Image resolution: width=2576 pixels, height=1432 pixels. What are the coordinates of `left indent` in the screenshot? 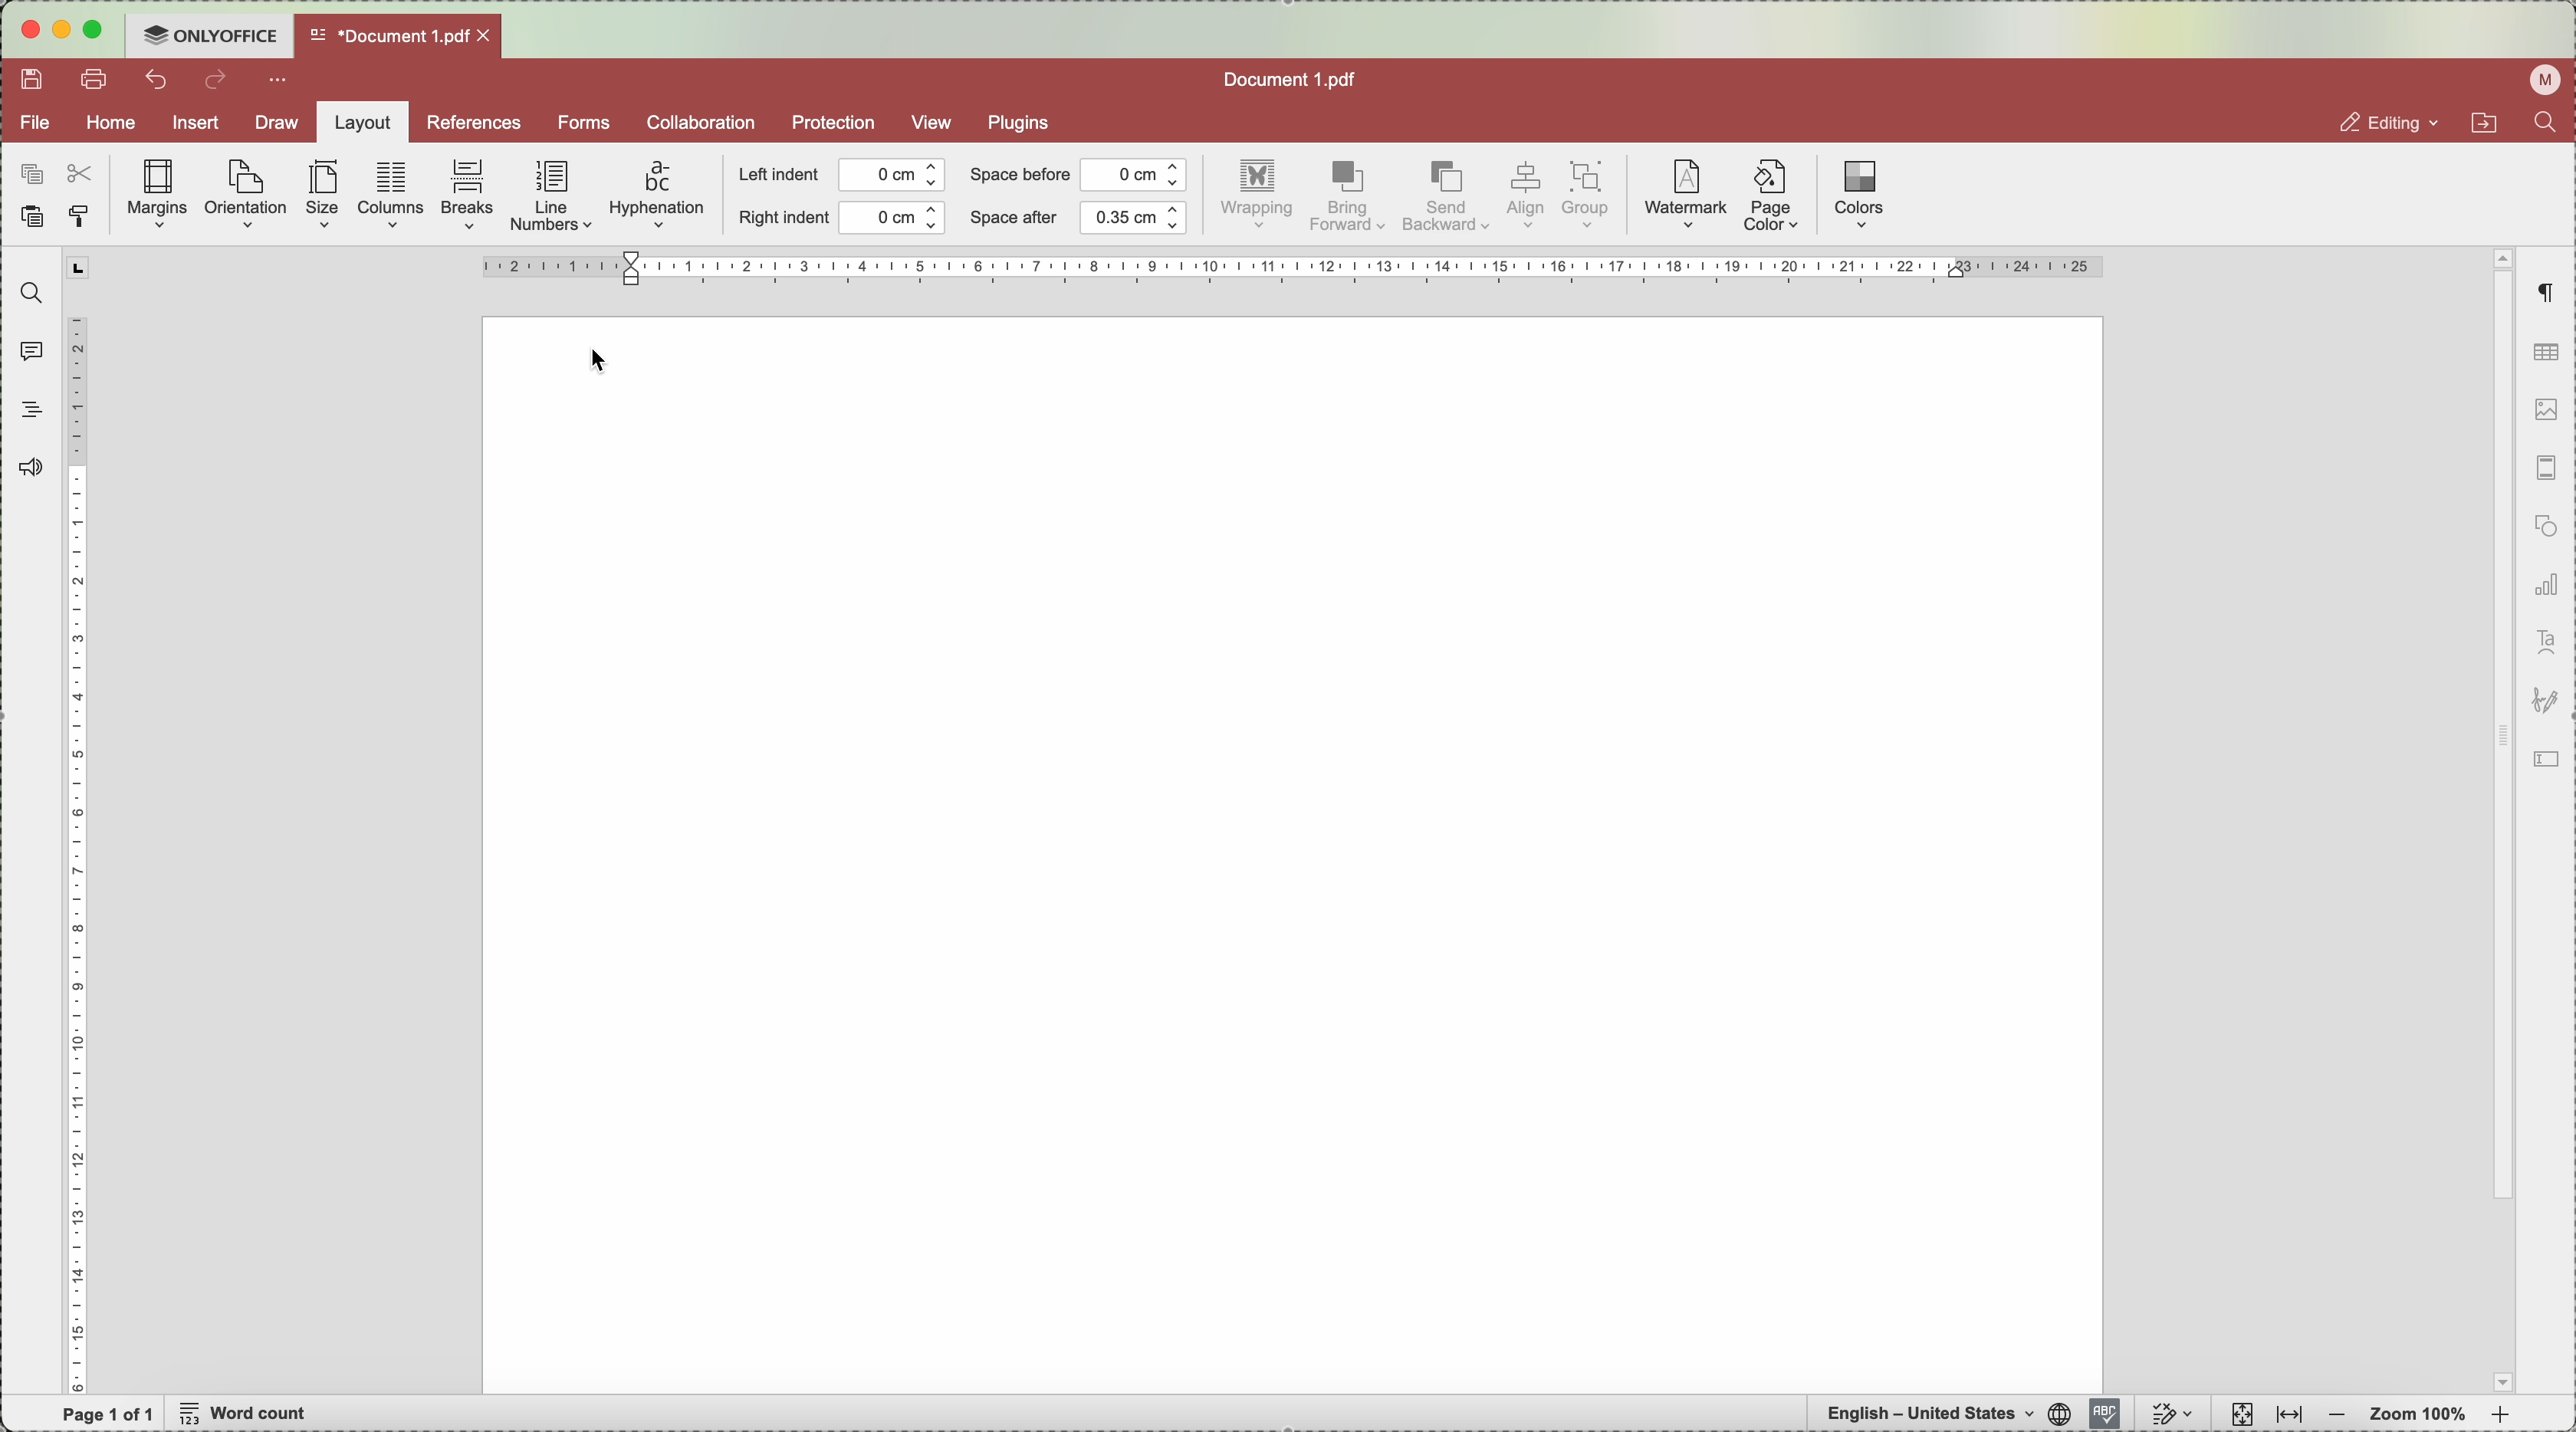 It's located at (843, 176).